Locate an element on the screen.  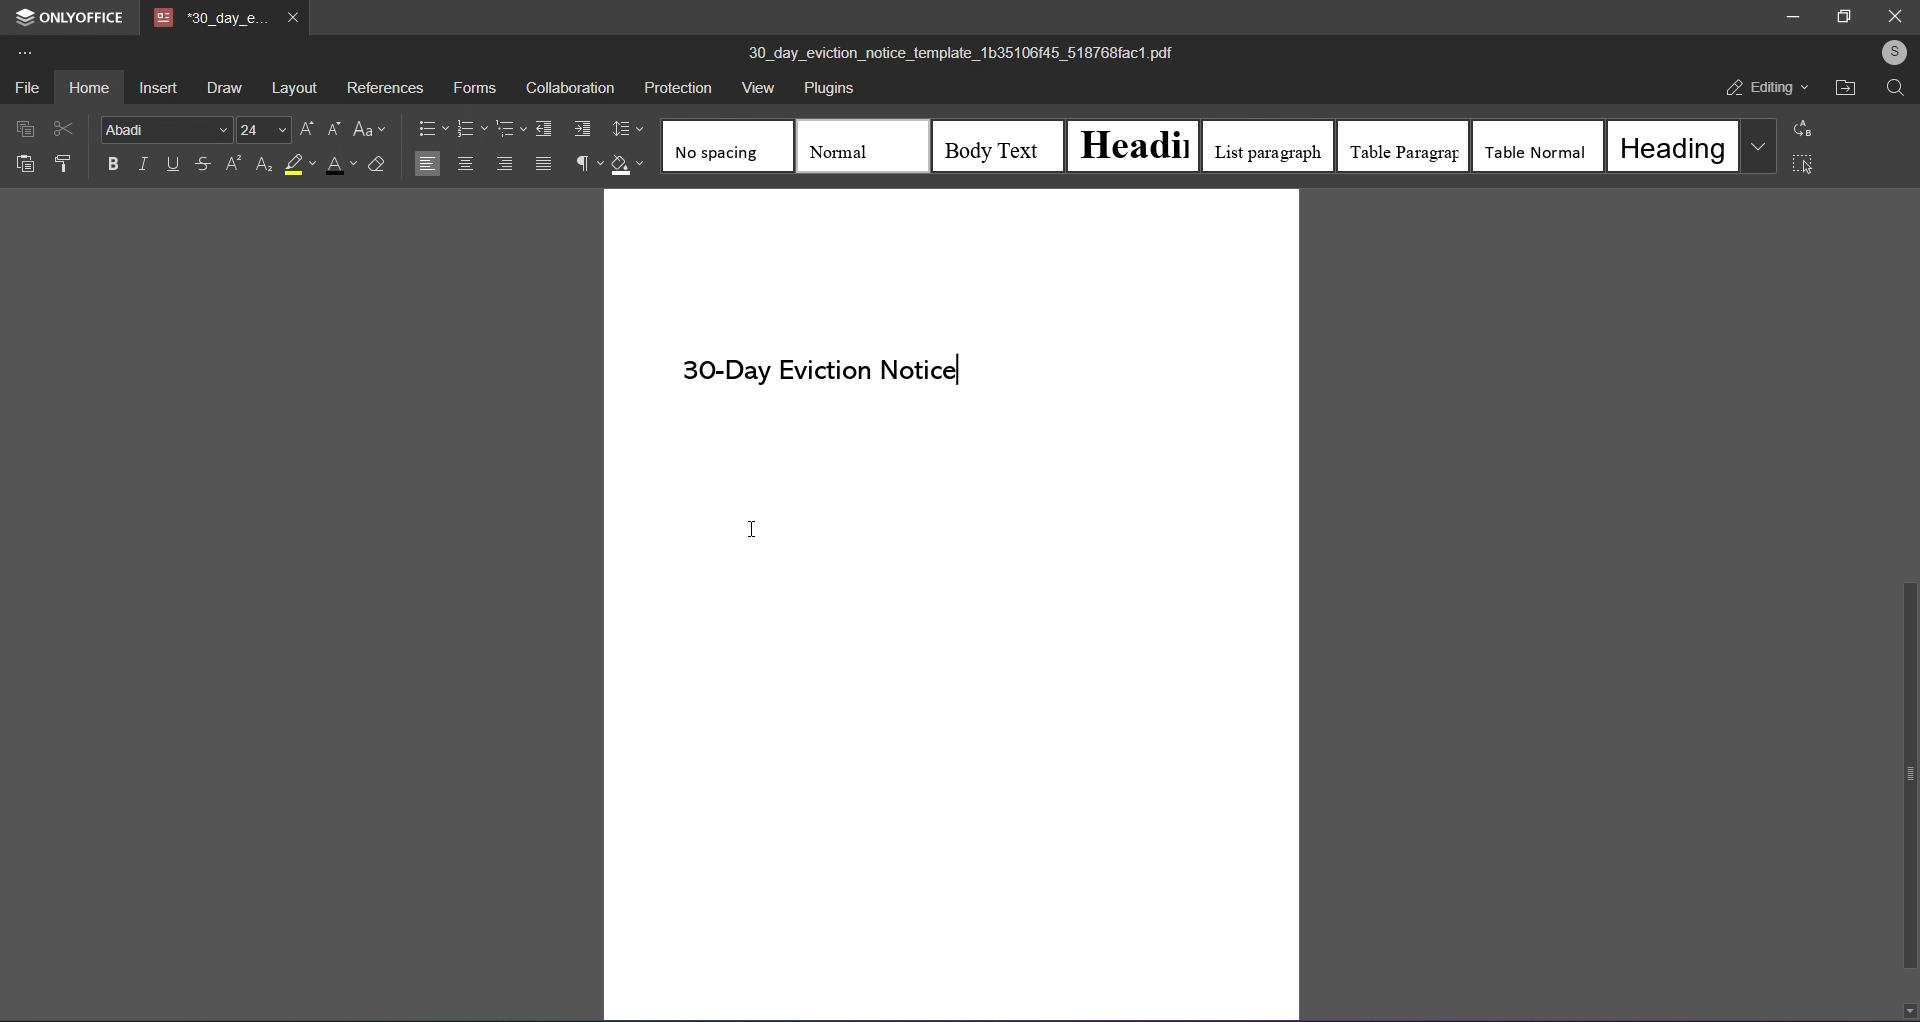
forms is located at coordinates (472, 88).